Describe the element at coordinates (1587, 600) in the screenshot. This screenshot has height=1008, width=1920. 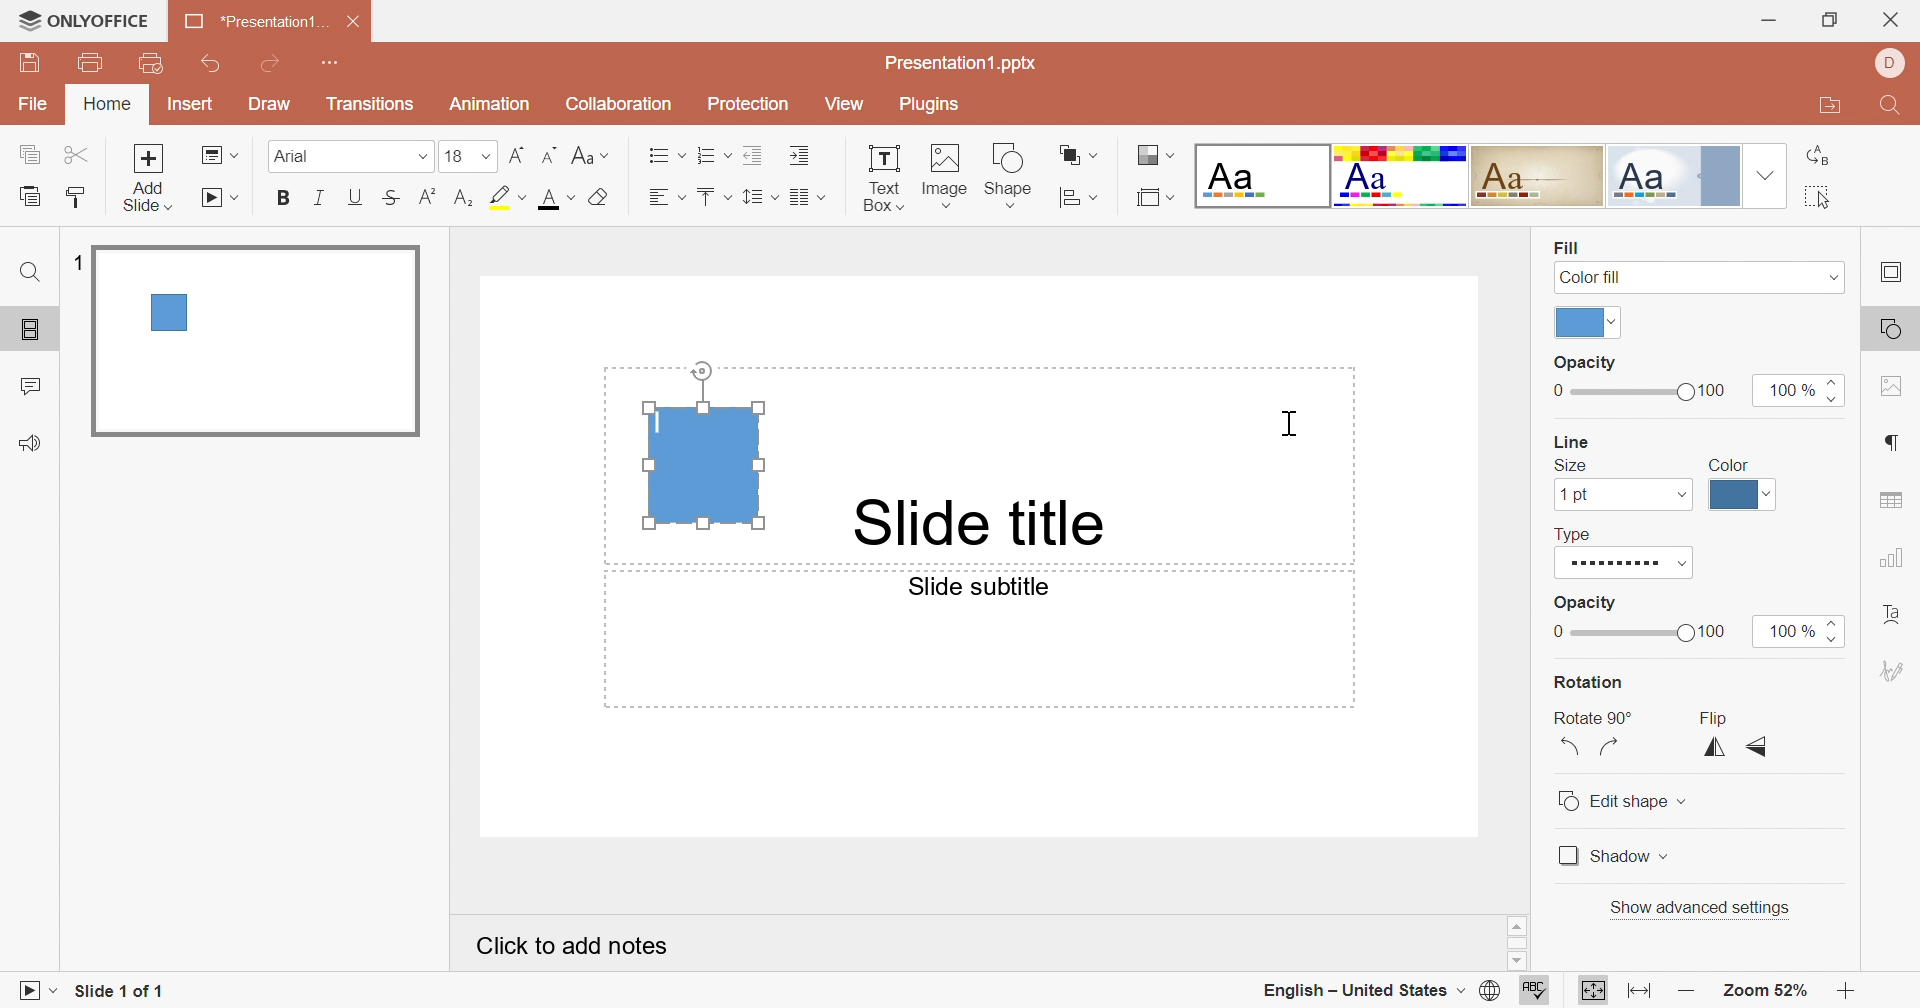
I see `Opacity` at that location.